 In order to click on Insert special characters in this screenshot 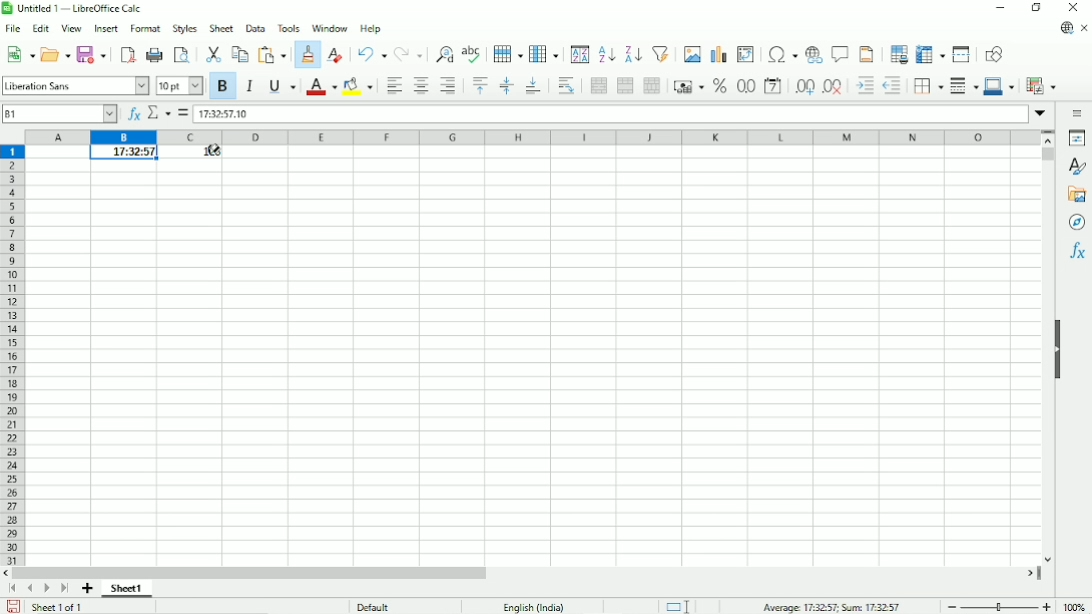, I will do `click(780, 54)`.